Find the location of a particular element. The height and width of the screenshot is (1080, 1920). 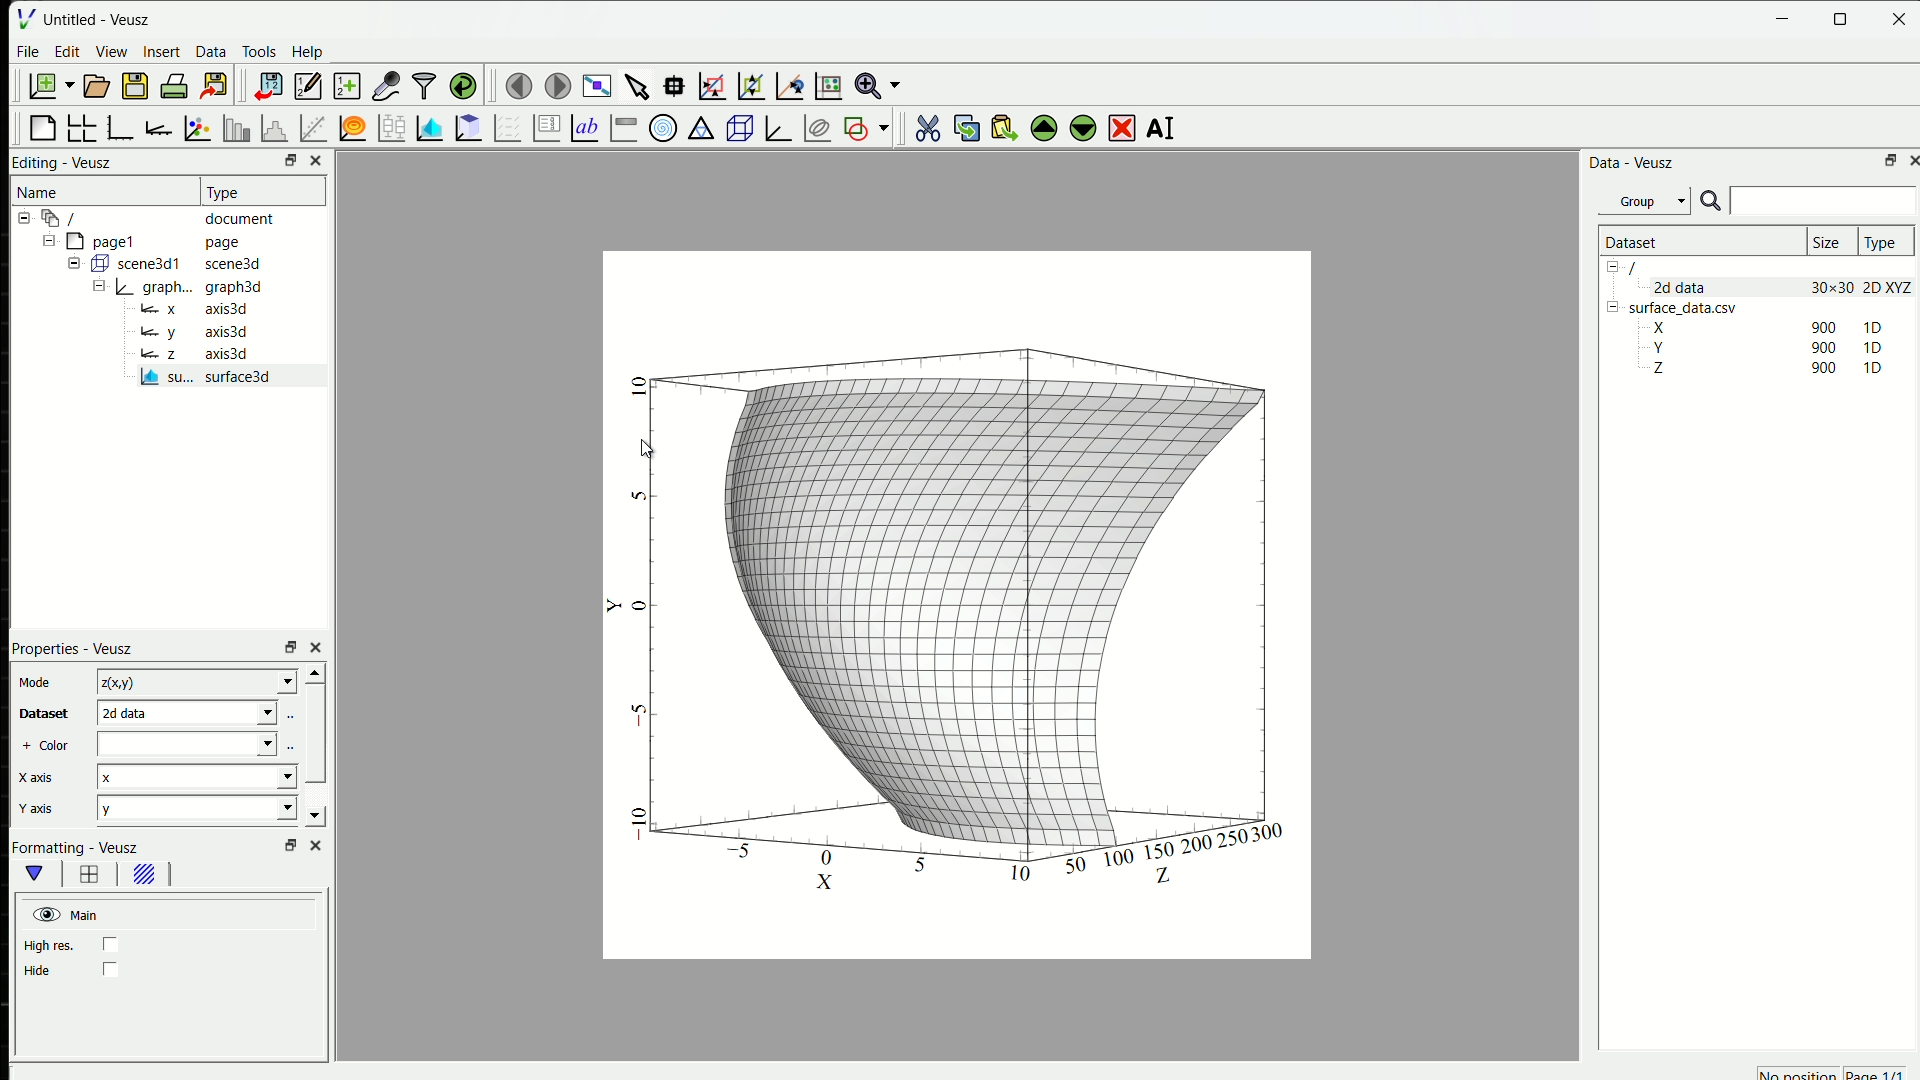

plot bar charts  is located at coordinates (238, 127).